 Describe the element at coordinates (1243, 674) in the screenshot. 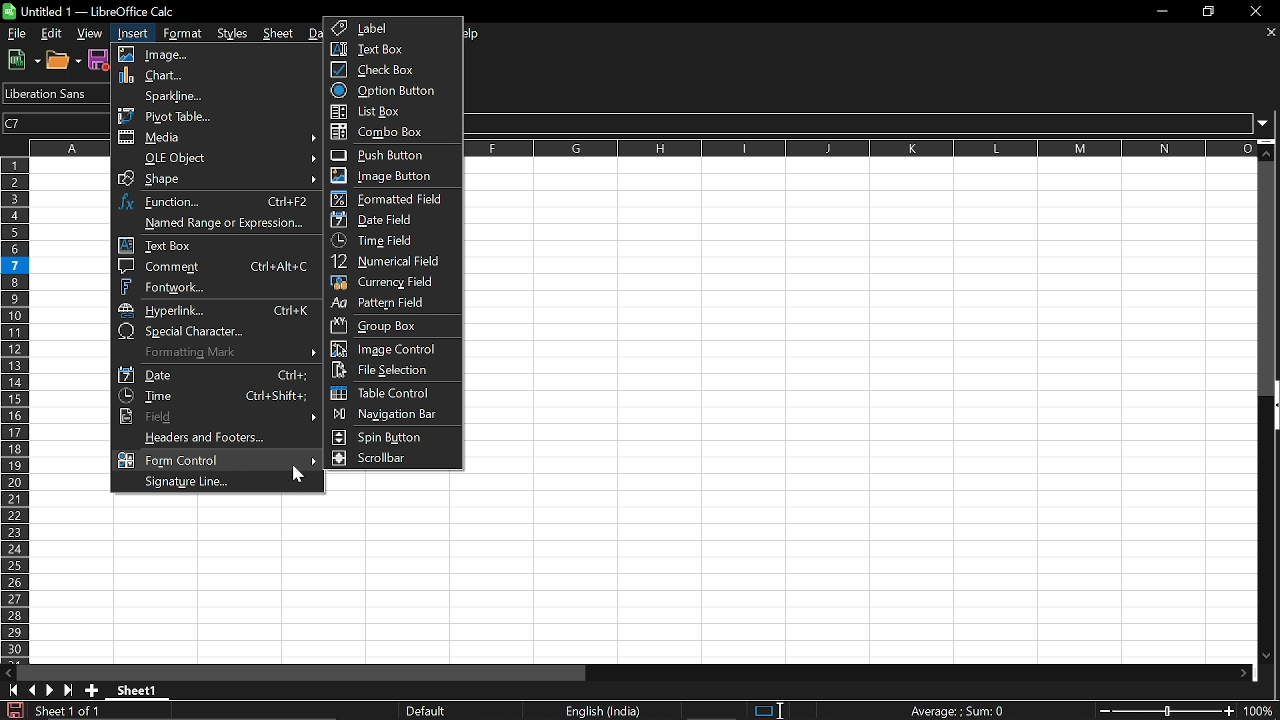

I see `Move right` at that location.